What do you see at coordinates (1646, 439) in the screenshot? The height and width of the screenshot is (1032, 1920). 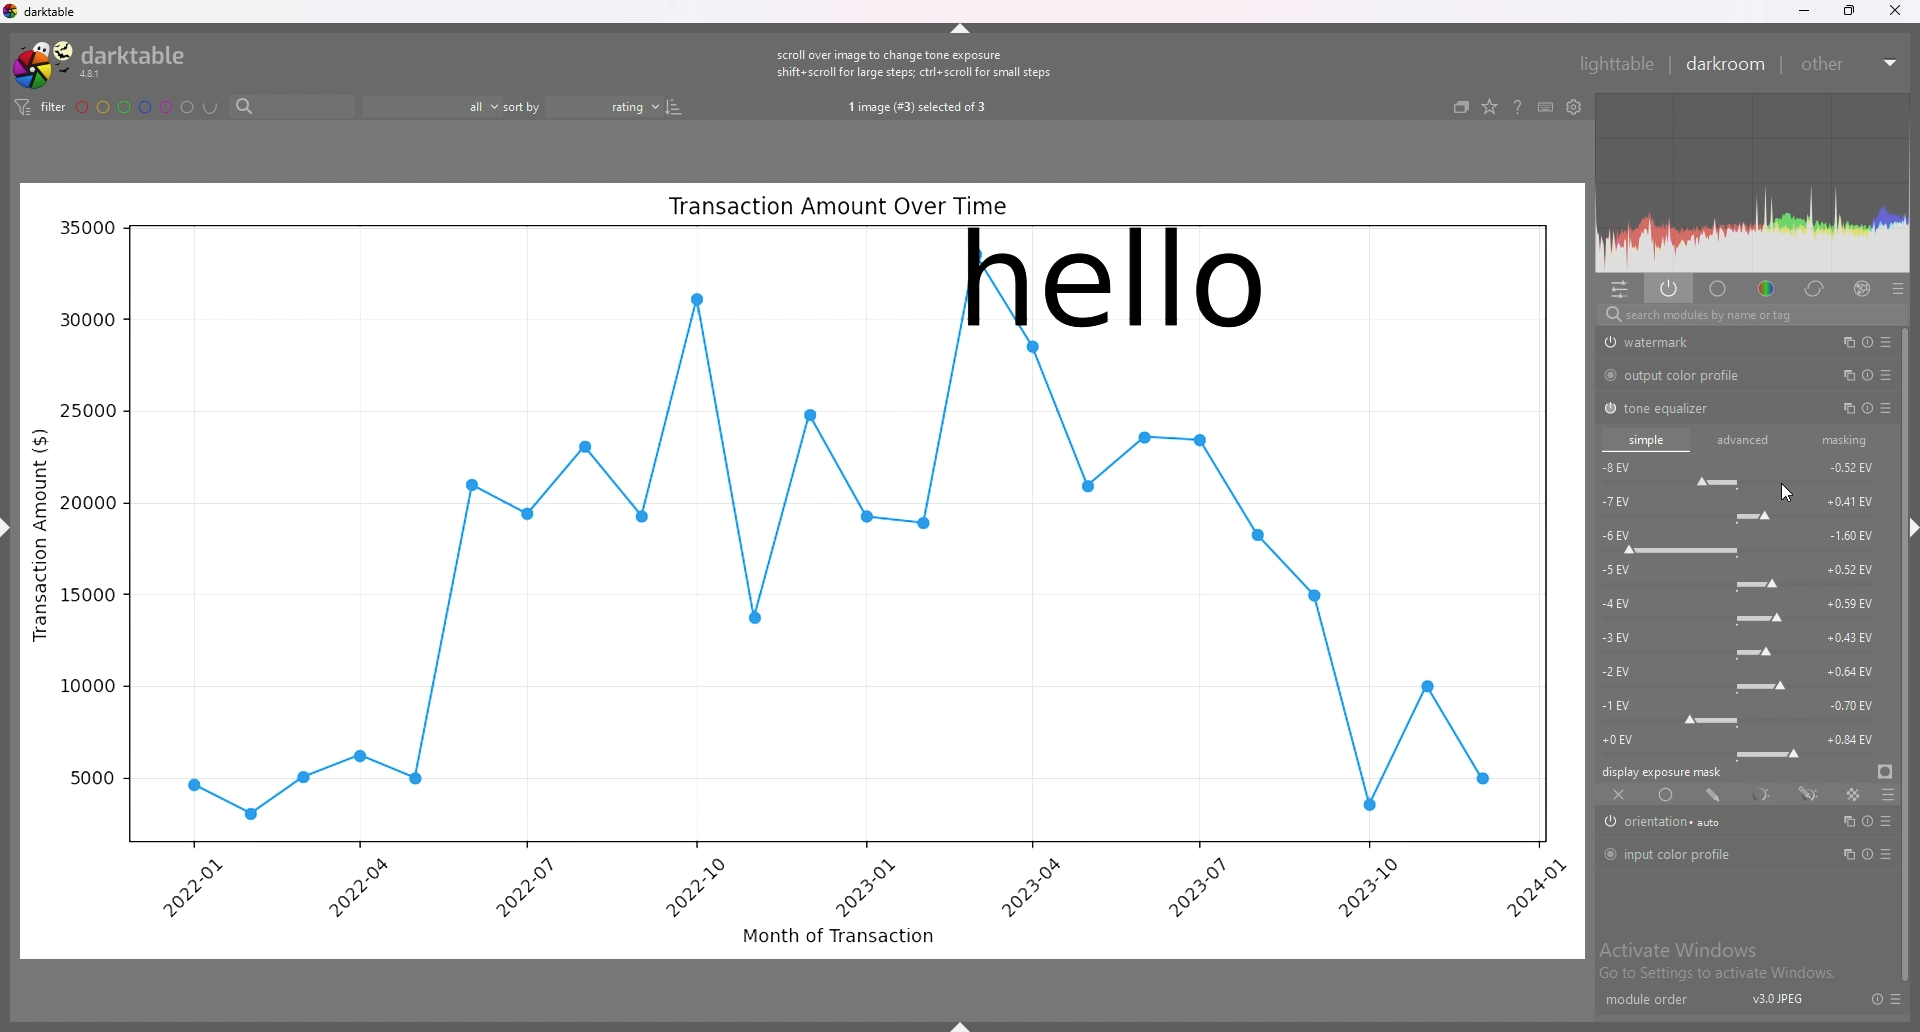 I see `simple` at bounding box center [1646, 439].